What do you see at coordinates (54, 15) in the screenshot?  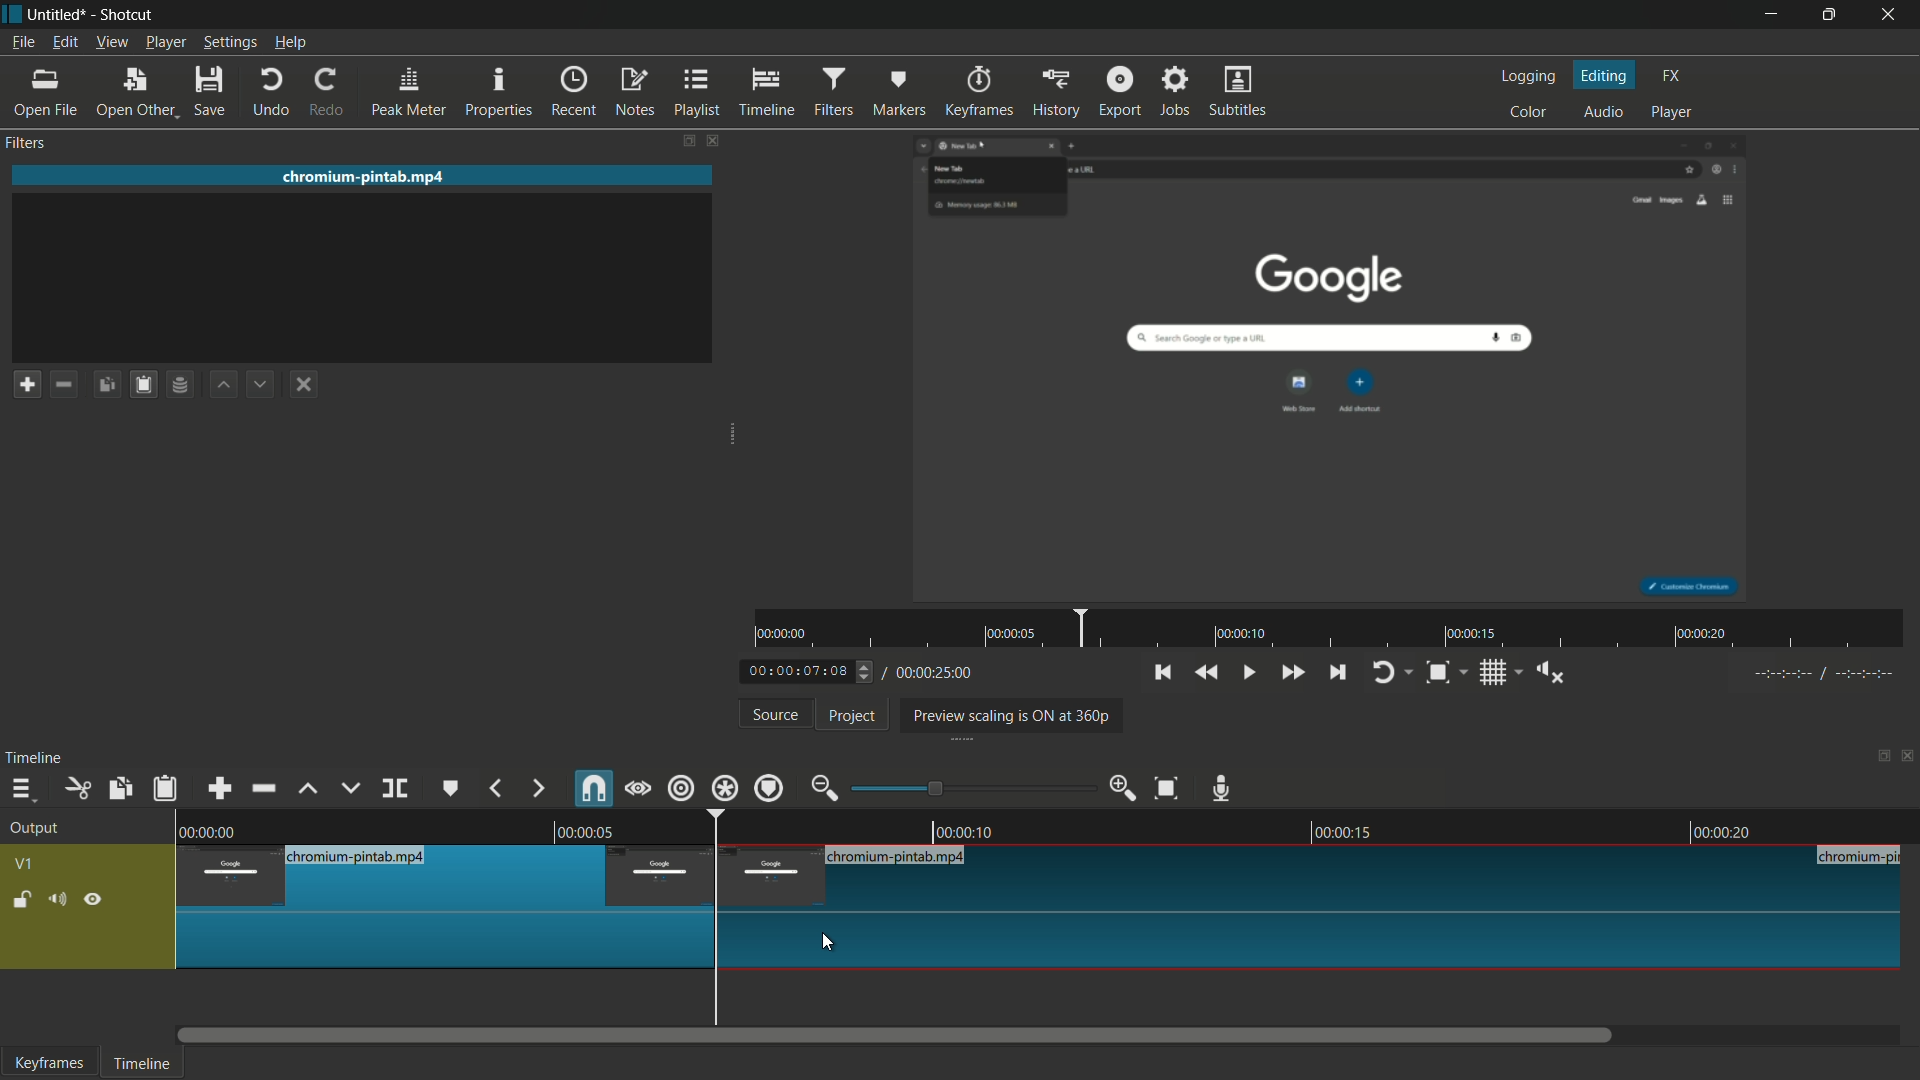 I see `project name` at bounding box center [54, 15].